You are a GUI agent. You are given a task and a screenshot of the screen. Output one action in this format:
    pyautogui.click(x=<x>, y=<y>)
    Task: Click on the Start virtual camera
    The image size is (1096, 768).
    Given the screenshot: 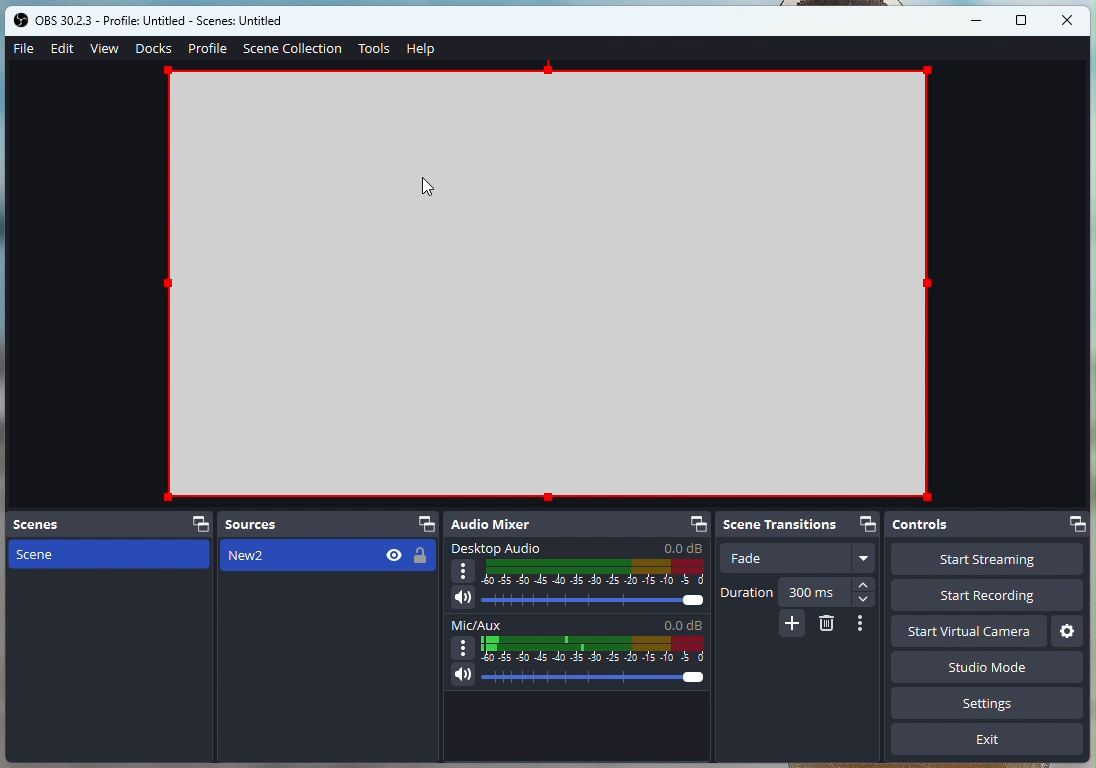 What is the action you would take?
    pyautogui.click(x=969, y=630)
    